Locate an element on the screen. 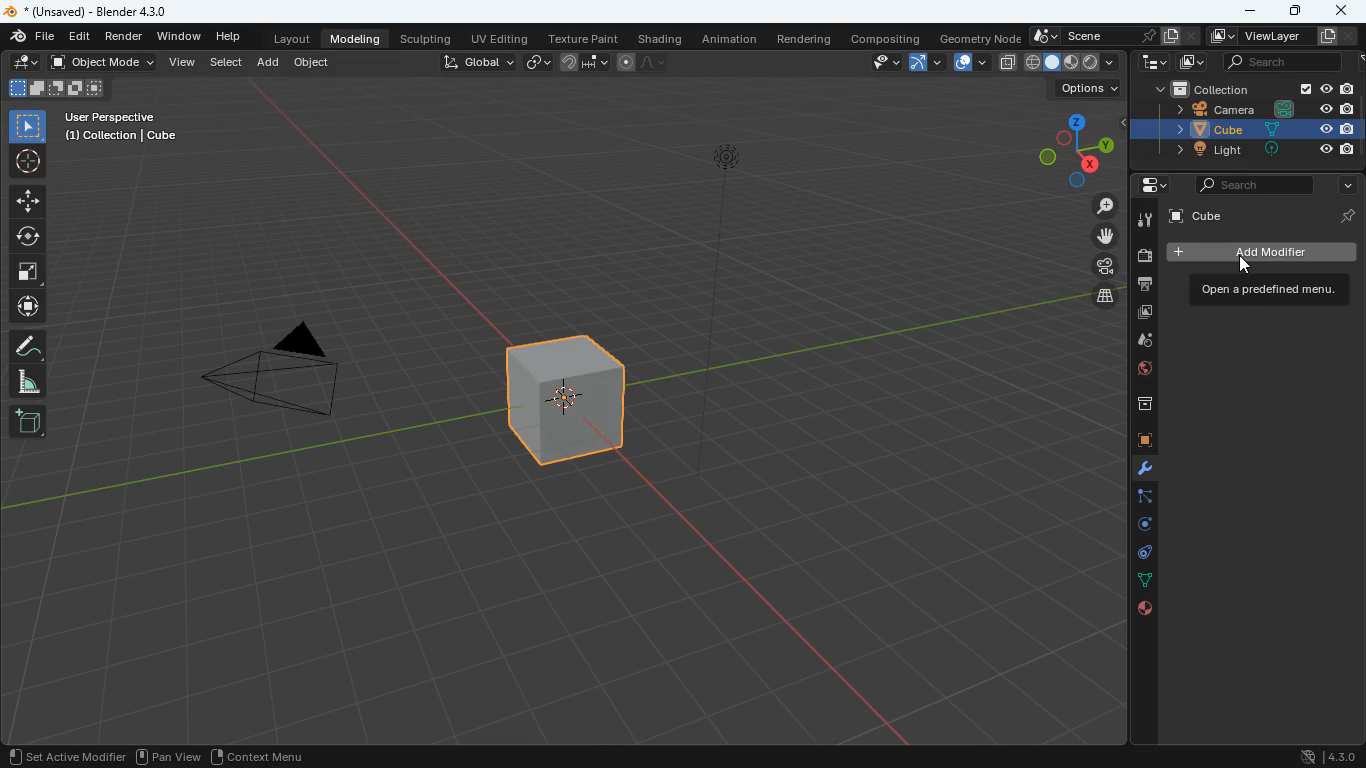 The height and width of the screenshot is (768, 1366). search is located at coordinates (1280, 186).